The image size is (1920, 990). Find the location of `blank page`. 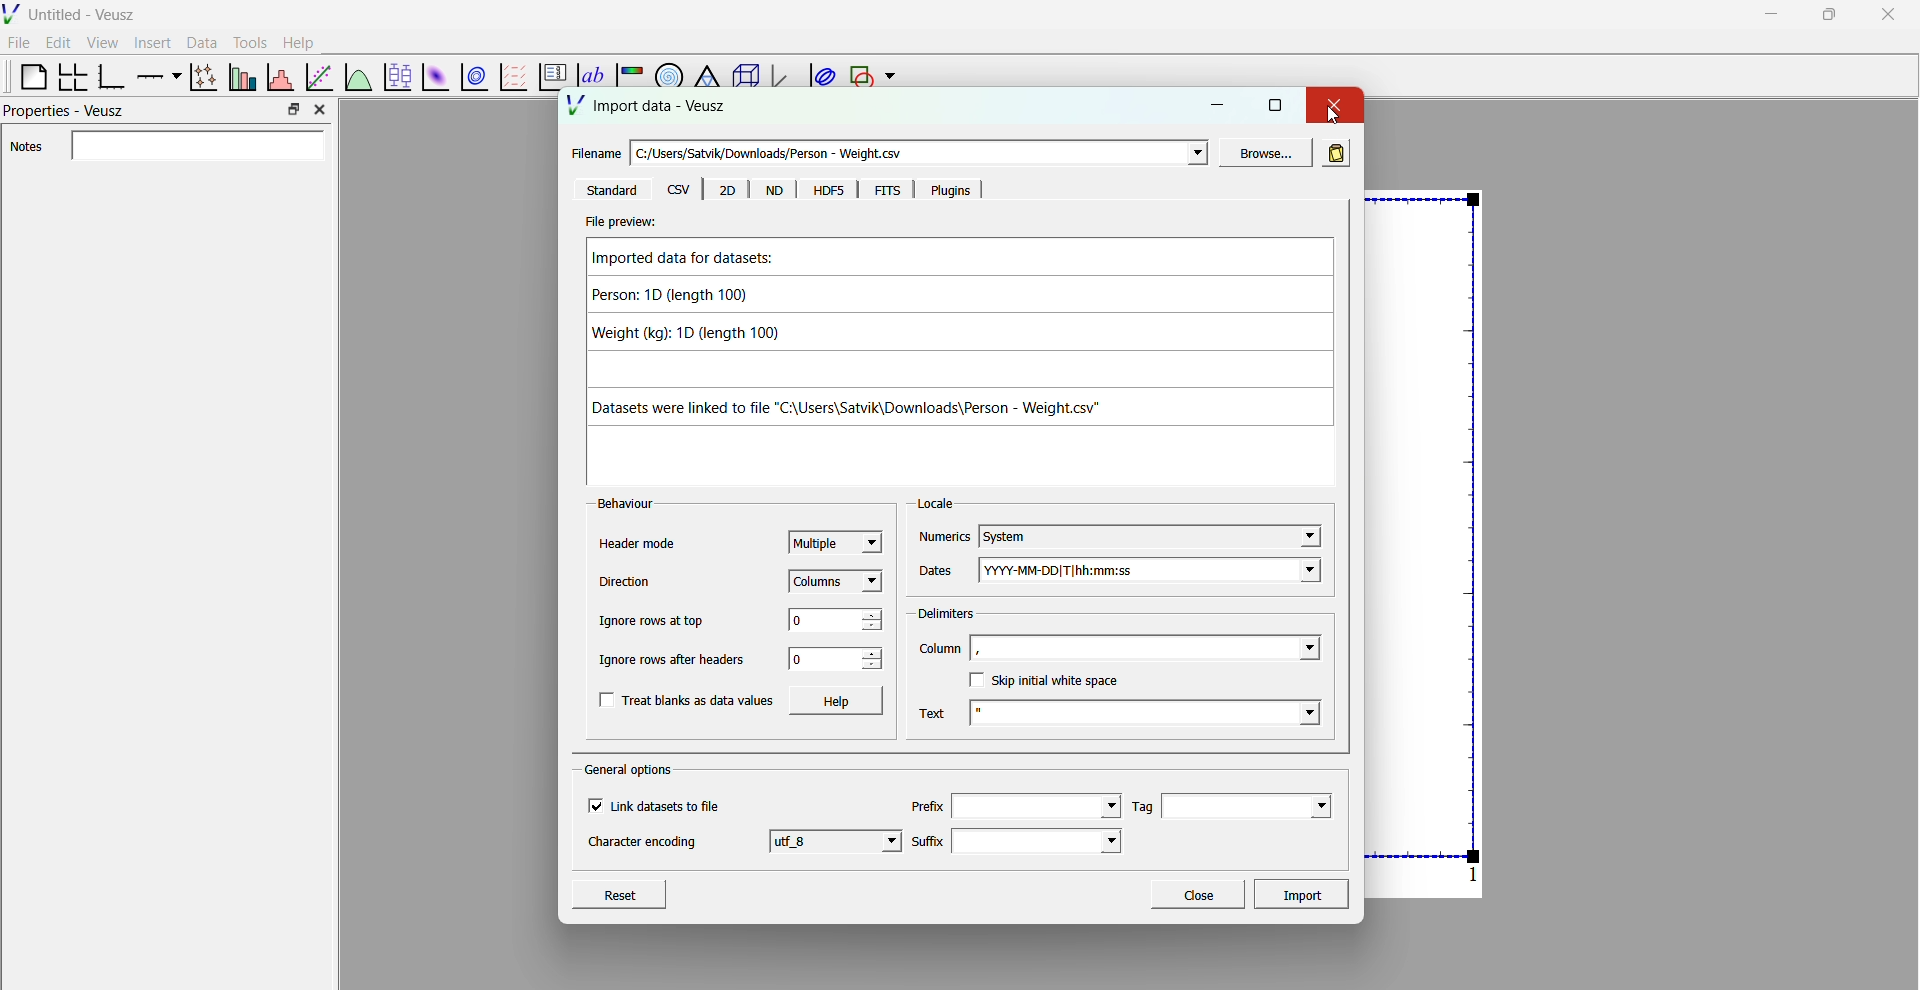

blank page is located at coordinates (25, 76).